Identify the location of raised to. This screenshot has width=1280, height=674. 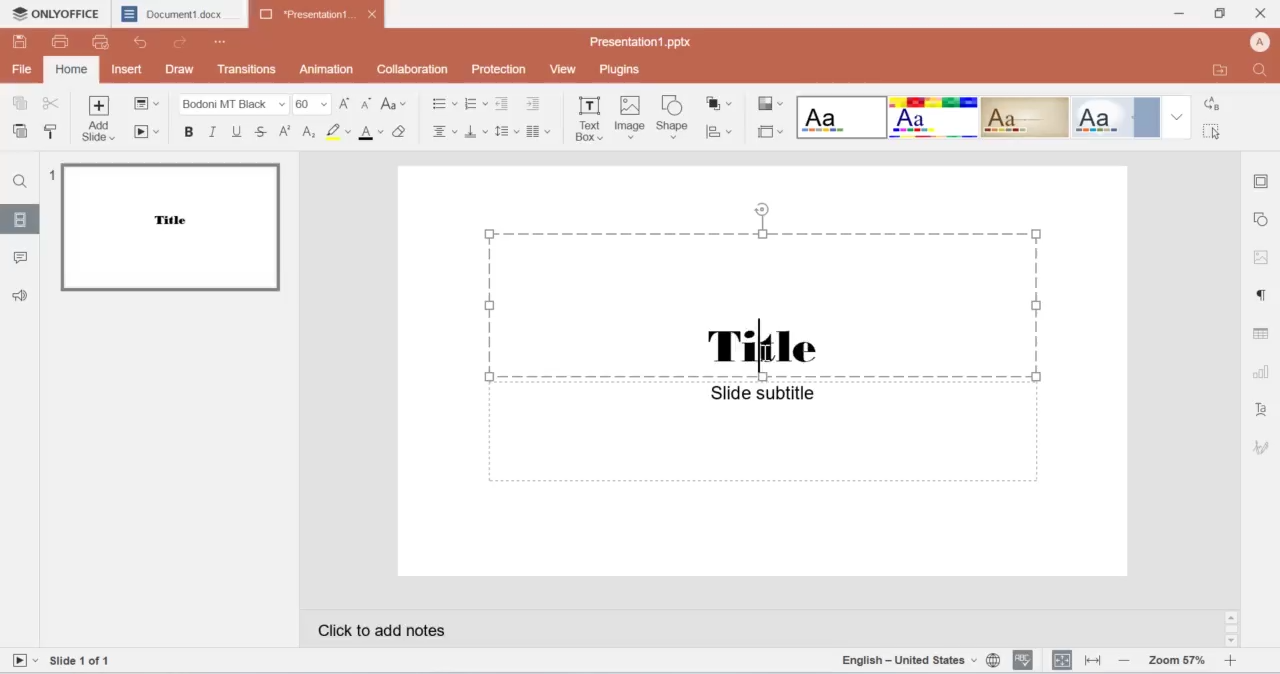
(288, 131).